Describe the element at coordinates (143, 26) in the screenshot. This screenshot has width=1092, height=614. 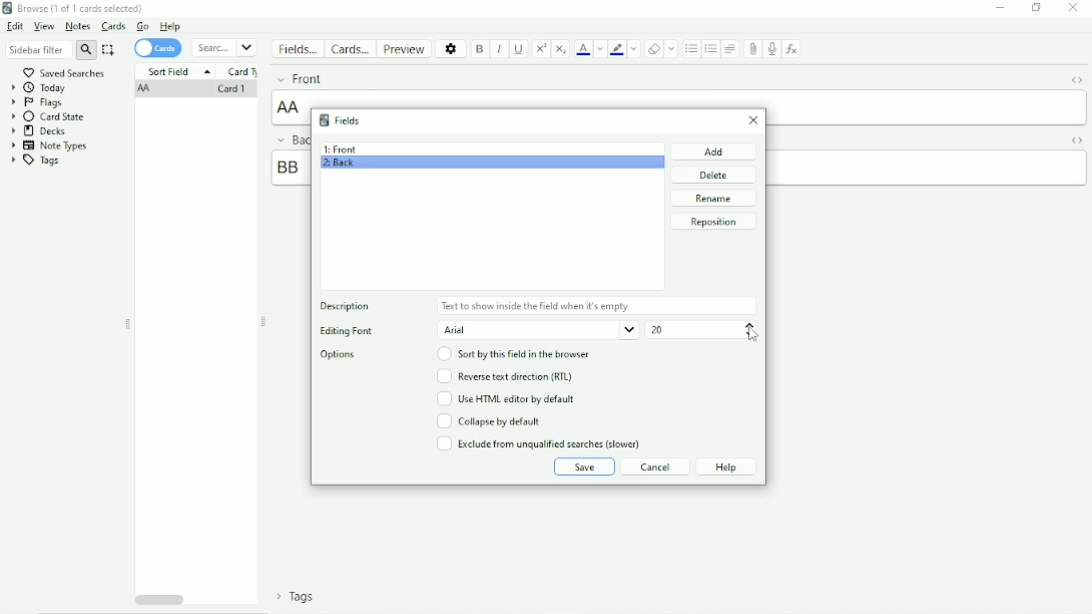
I see `Go` at that location.